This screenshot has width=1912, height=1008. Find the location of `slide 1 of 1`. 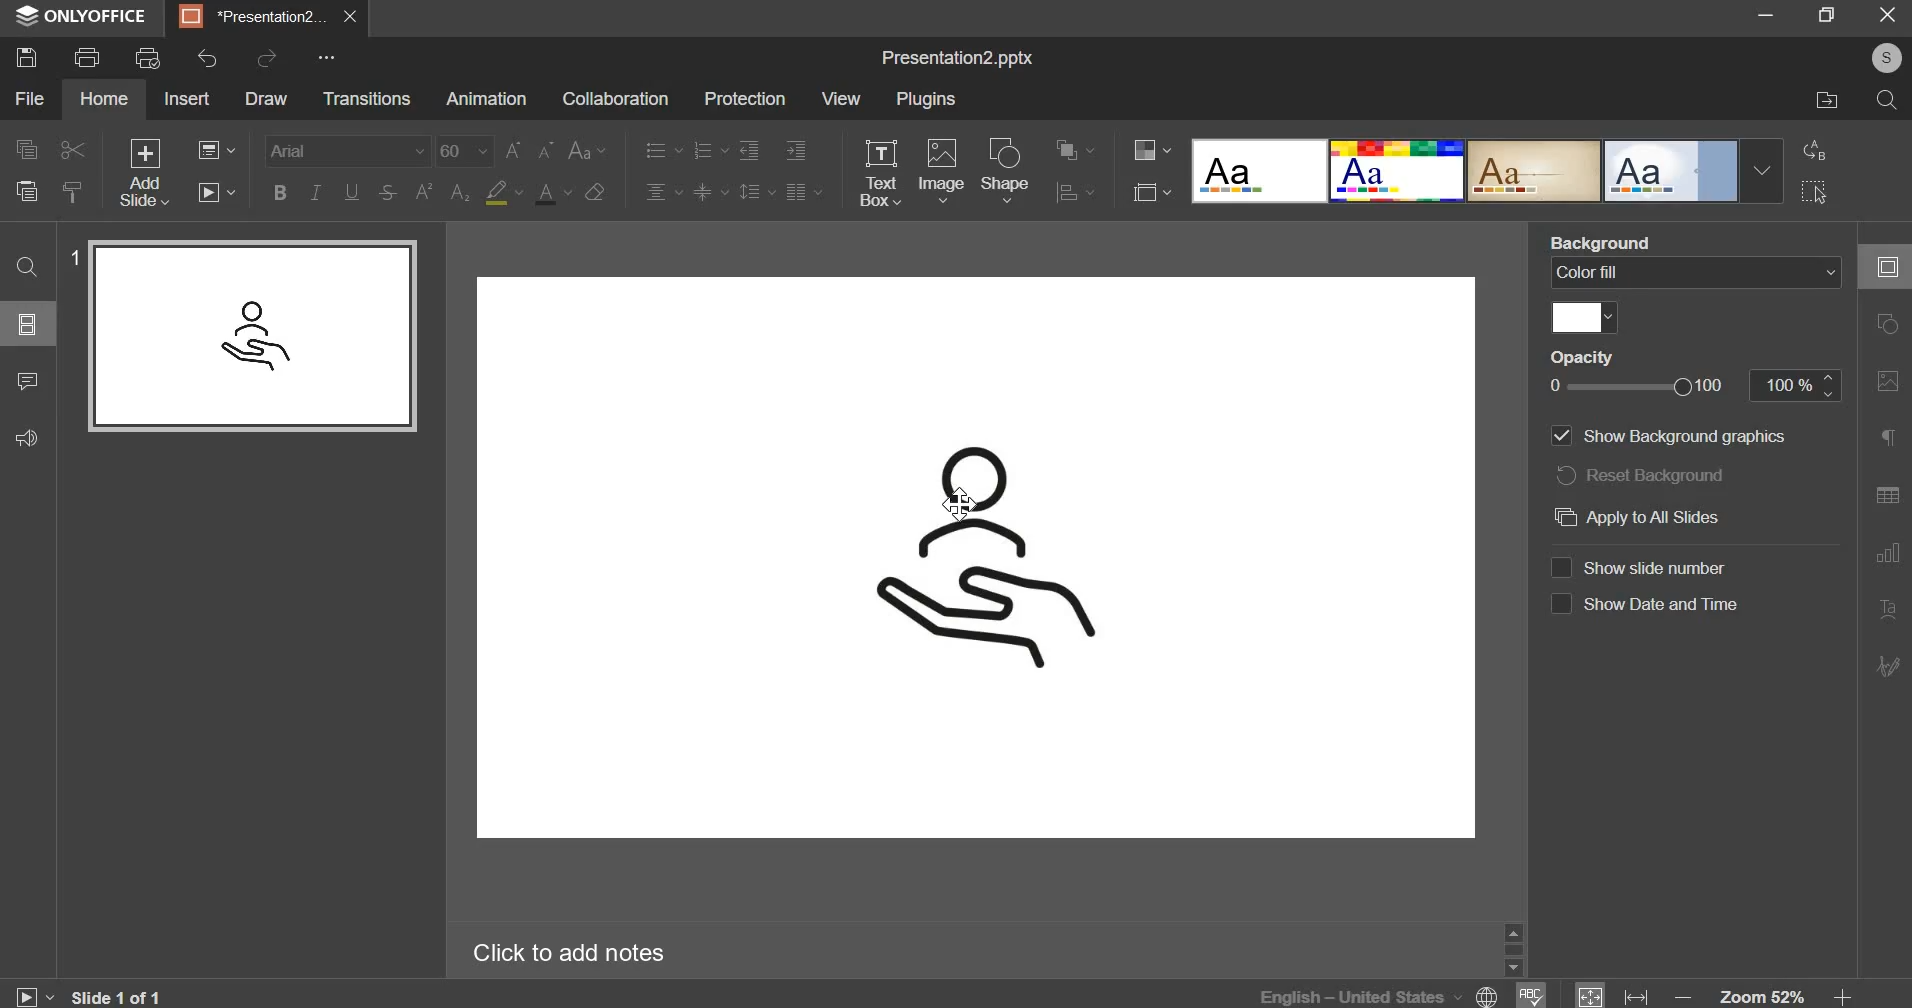

slide 1 of 1 is located at coordinates (90, 994).